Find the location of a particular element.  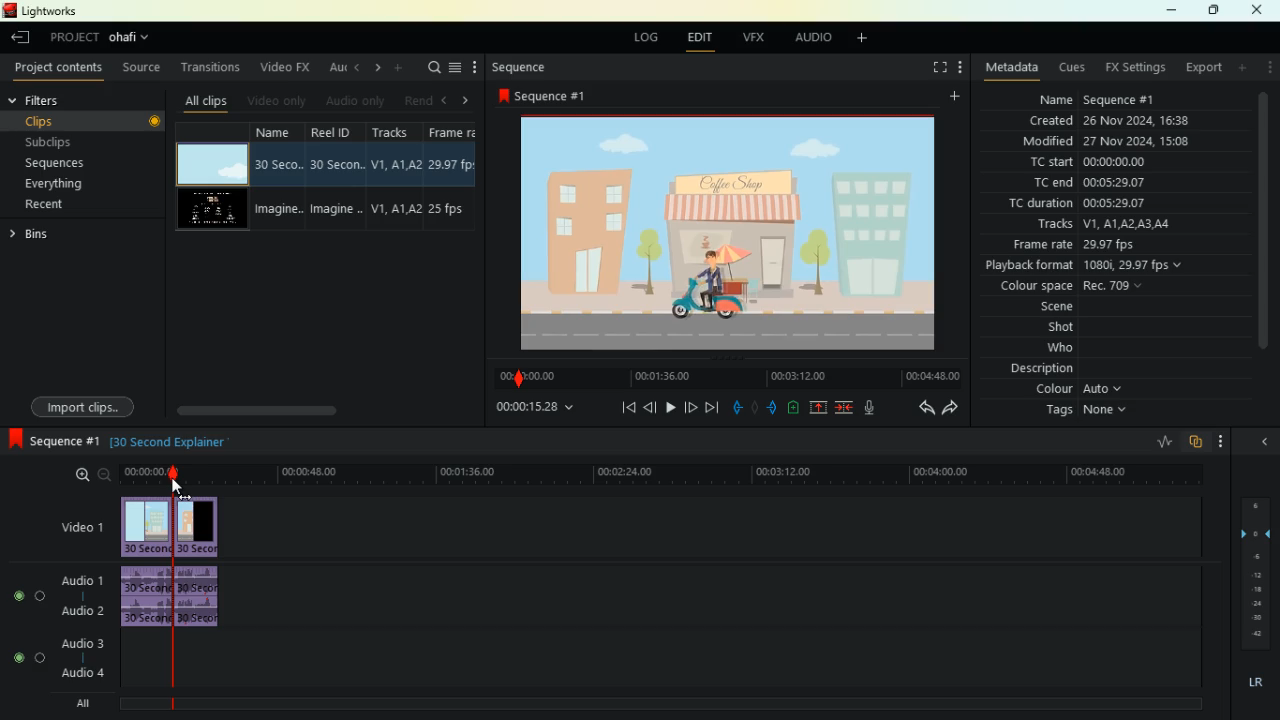

V1,A1, A2 is located at coordinates (395, 209).